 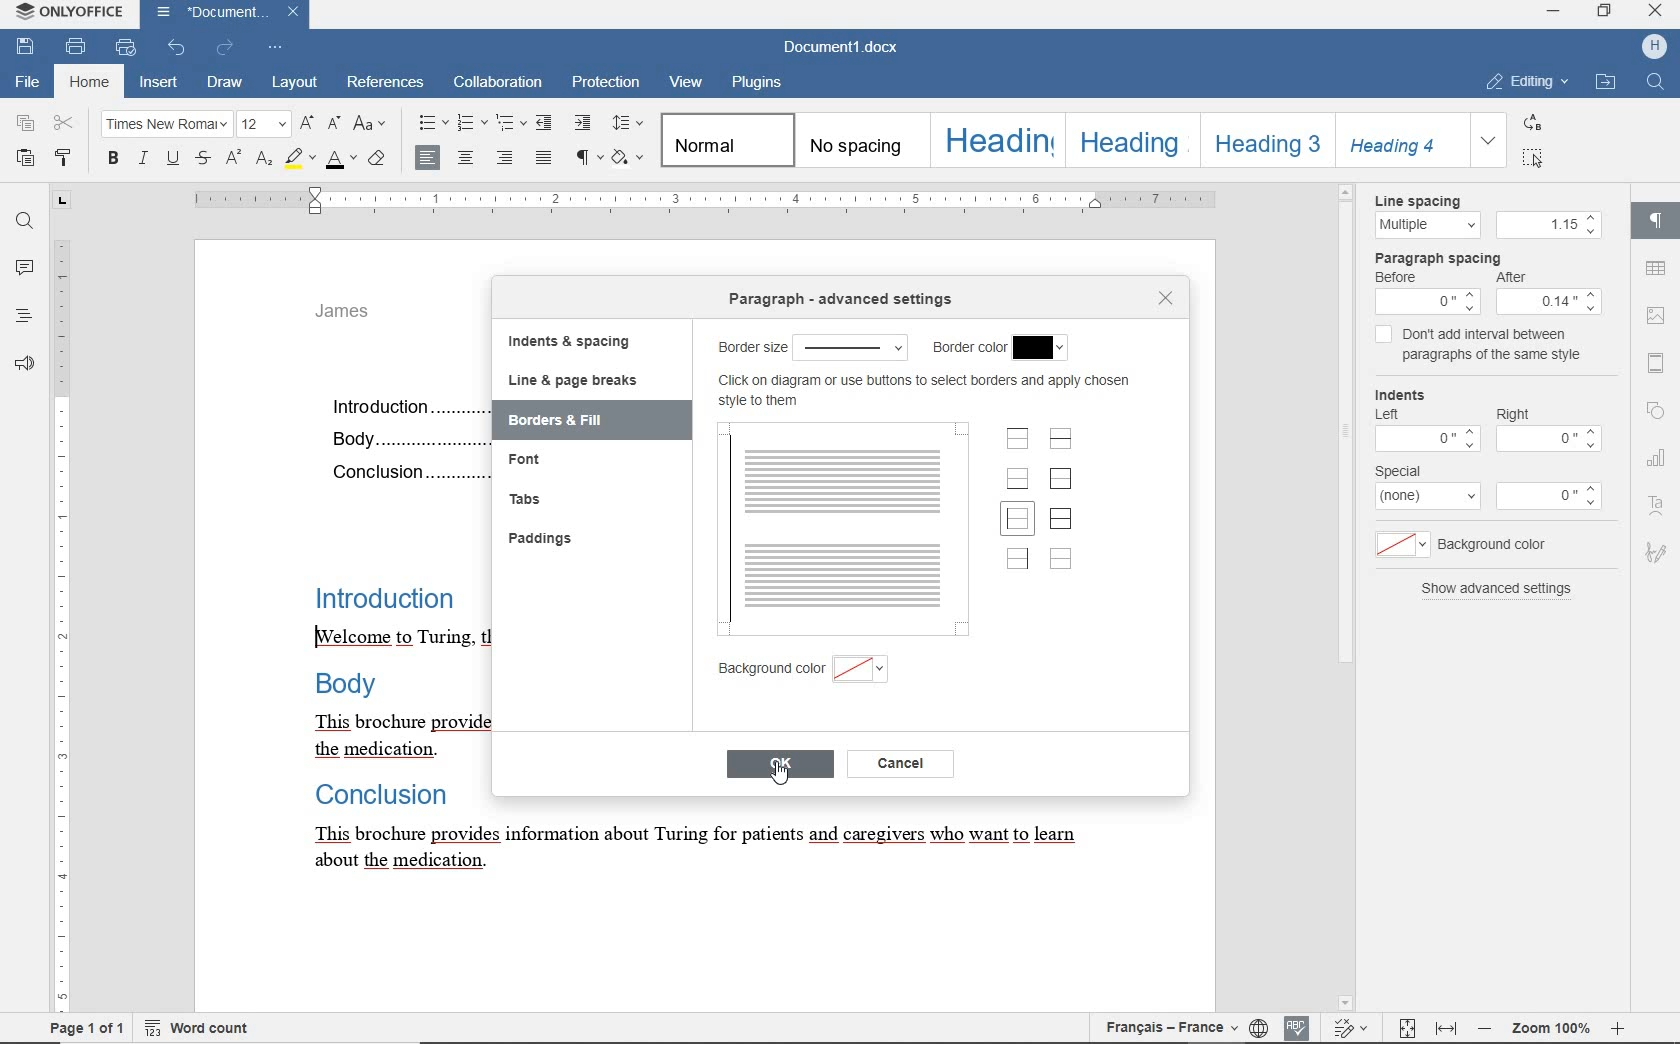 I want to click on feedback & support, so click(x=25, y=364).